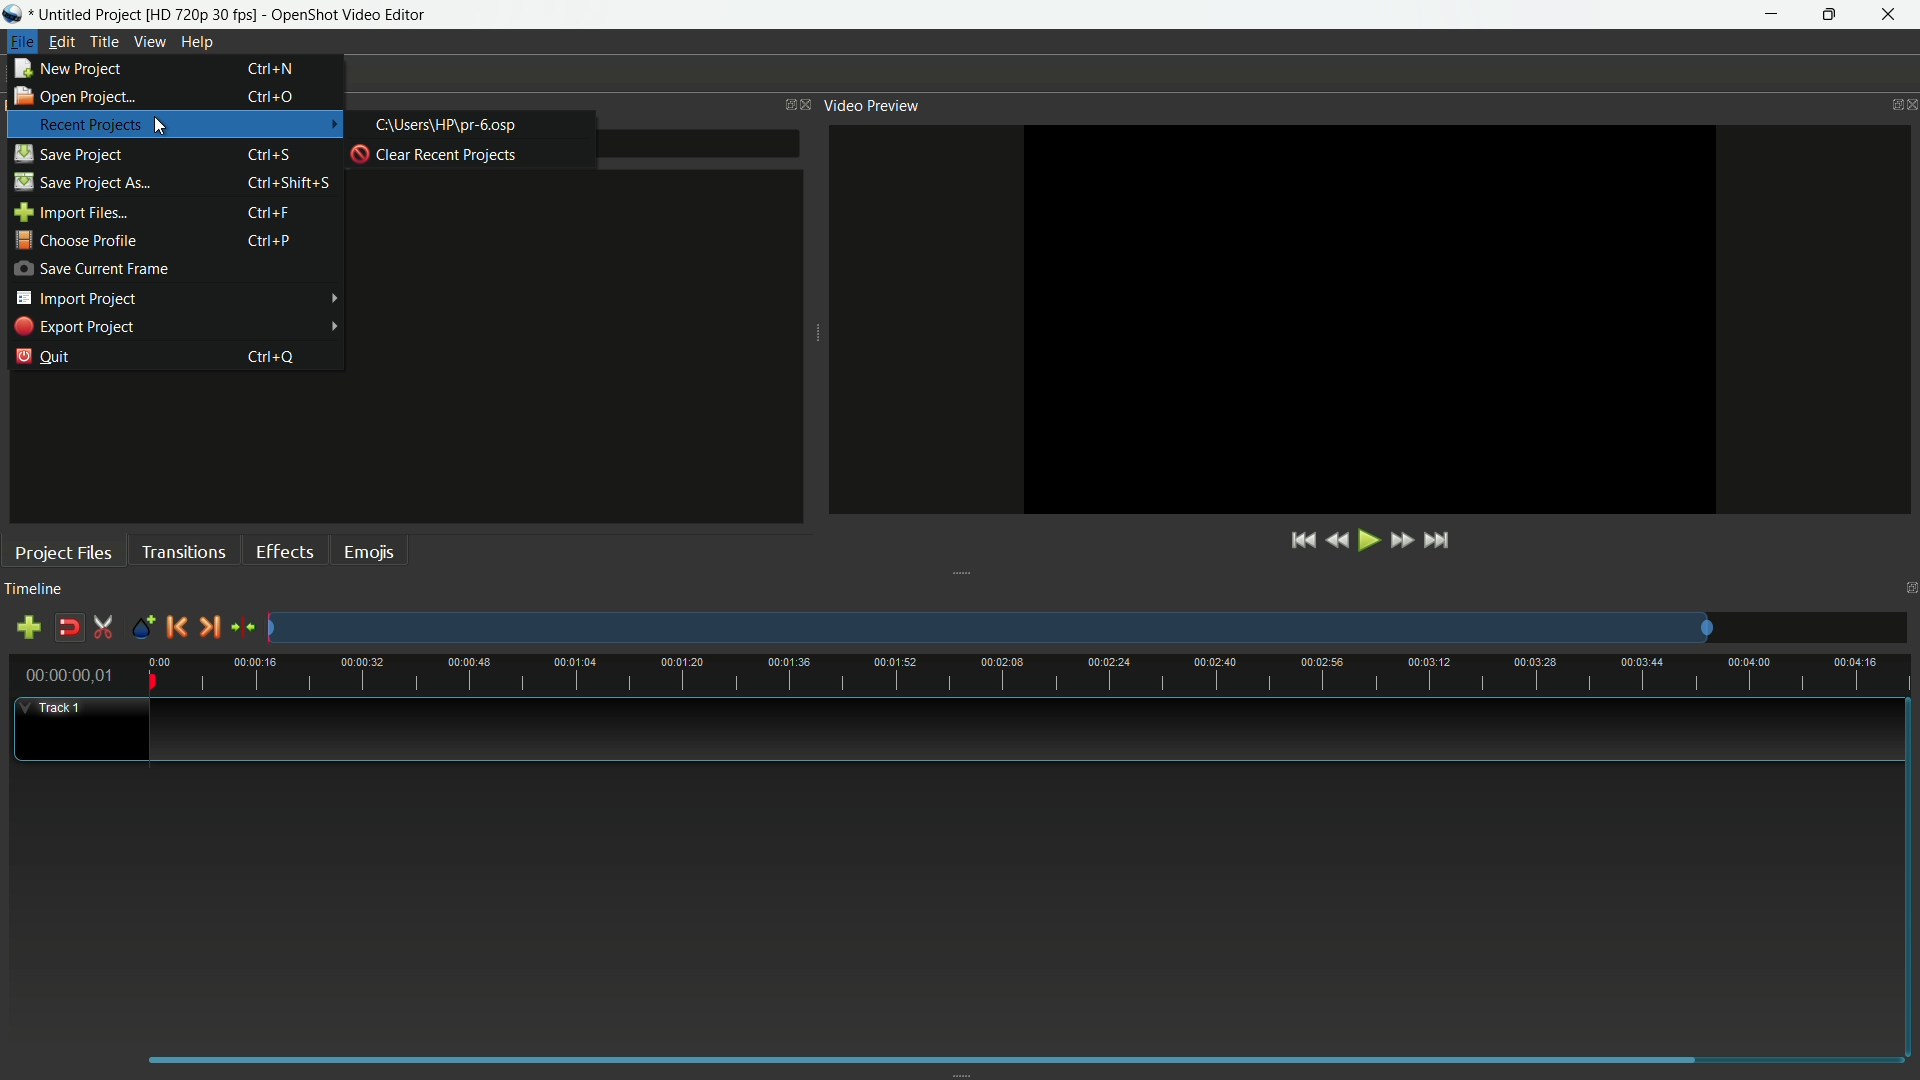 This screenshot has width=1920, height=1080. Describe the element at coordinates (1908, 588) in the screenshot. I see `close timeline` at that location.